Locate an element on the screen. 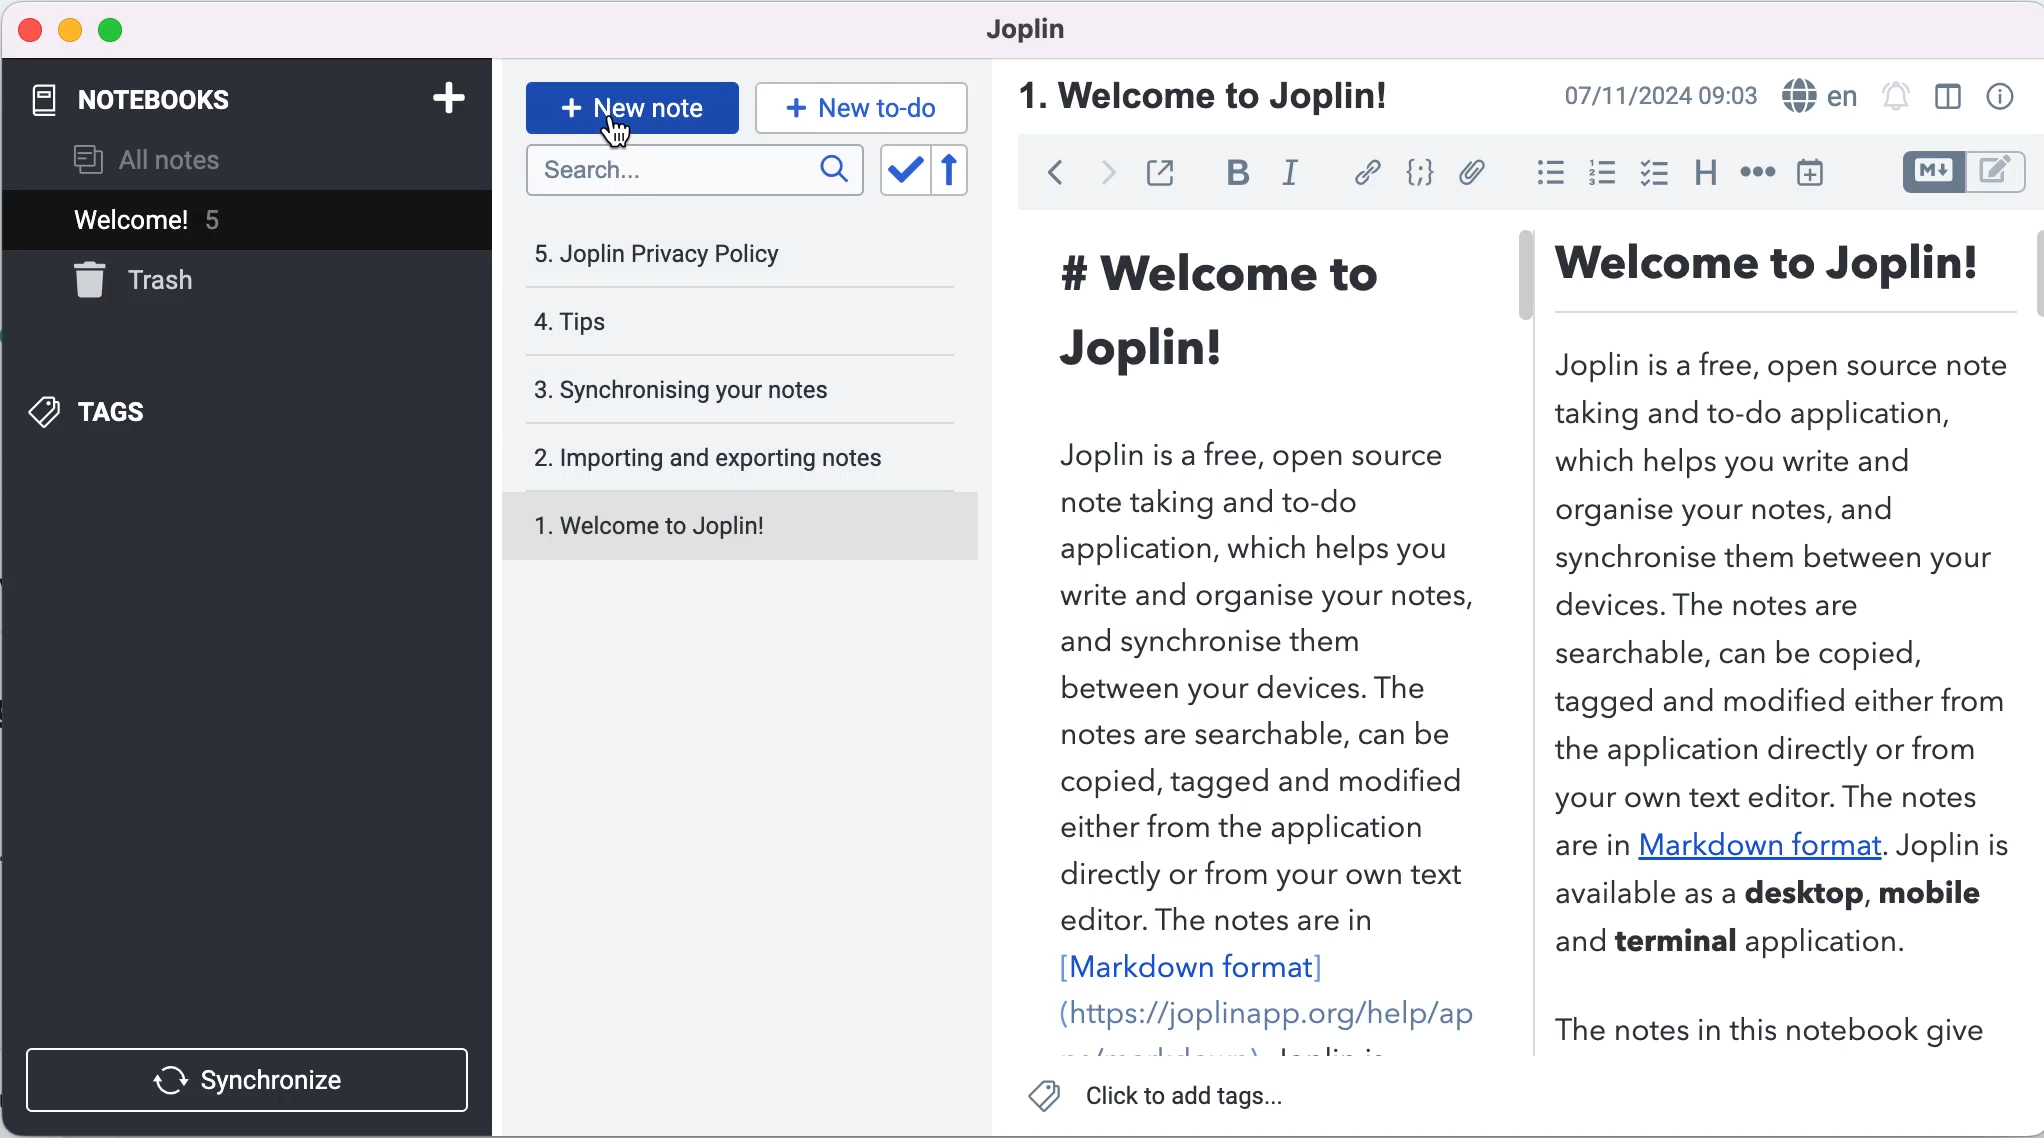  new note is located at coordinates (629, 106).